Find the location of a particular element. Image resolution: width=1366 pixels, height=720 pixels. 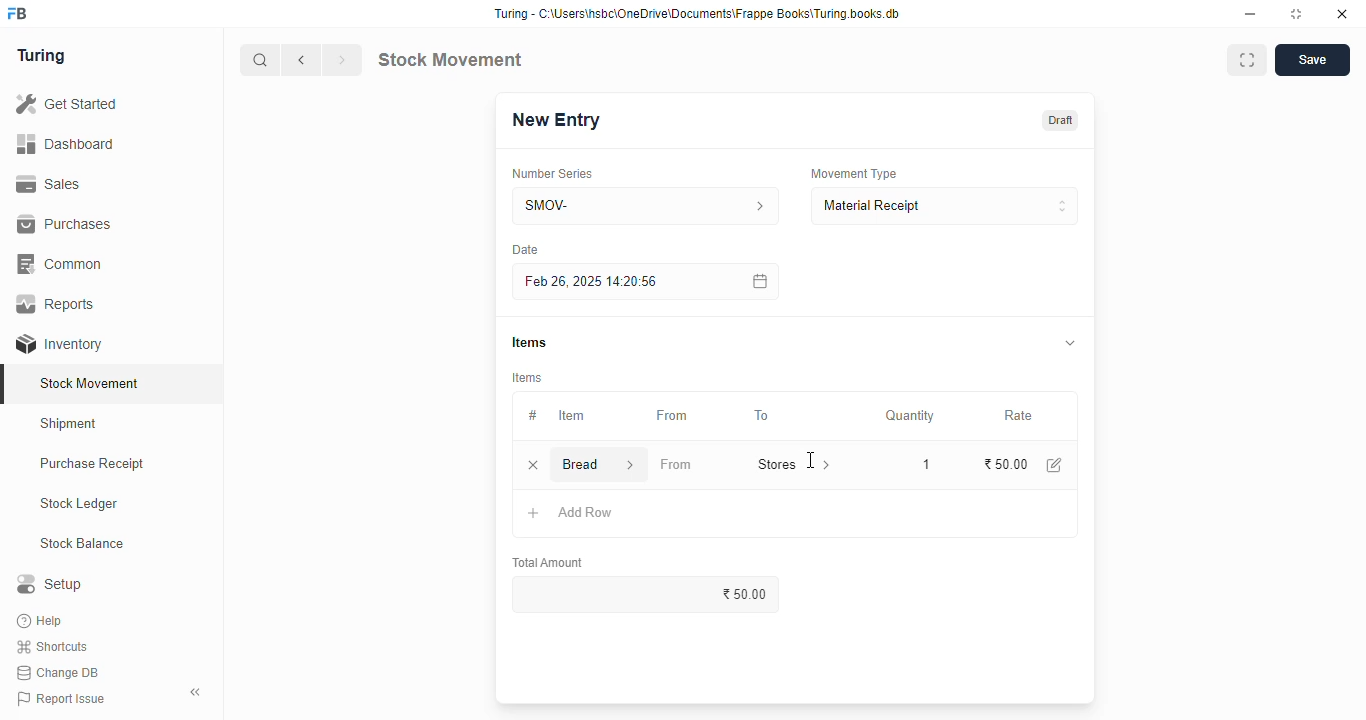

add is located at coordinates (534, 514).